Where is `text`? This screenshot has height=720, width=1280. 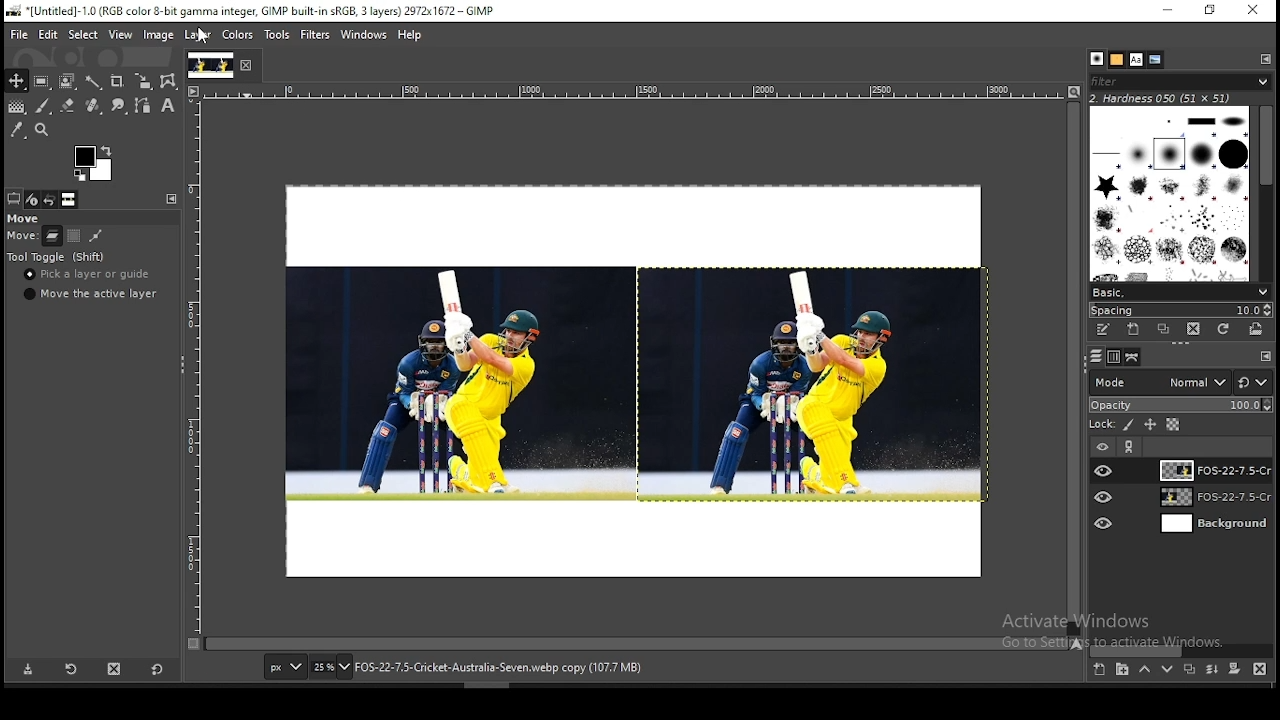
text is located at coordinates (498, 668).